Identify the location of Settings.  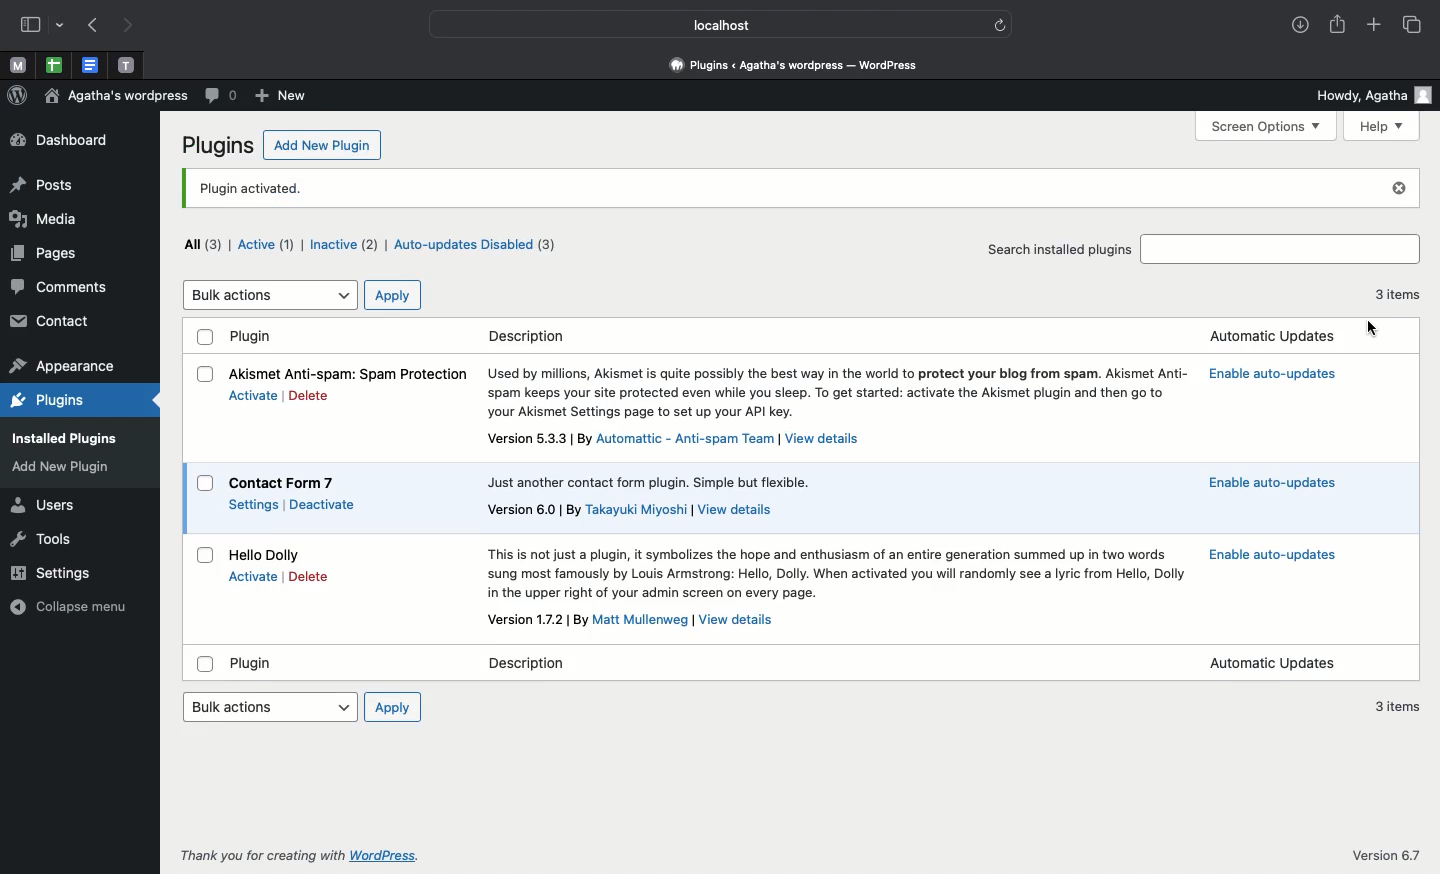
(254, 504).